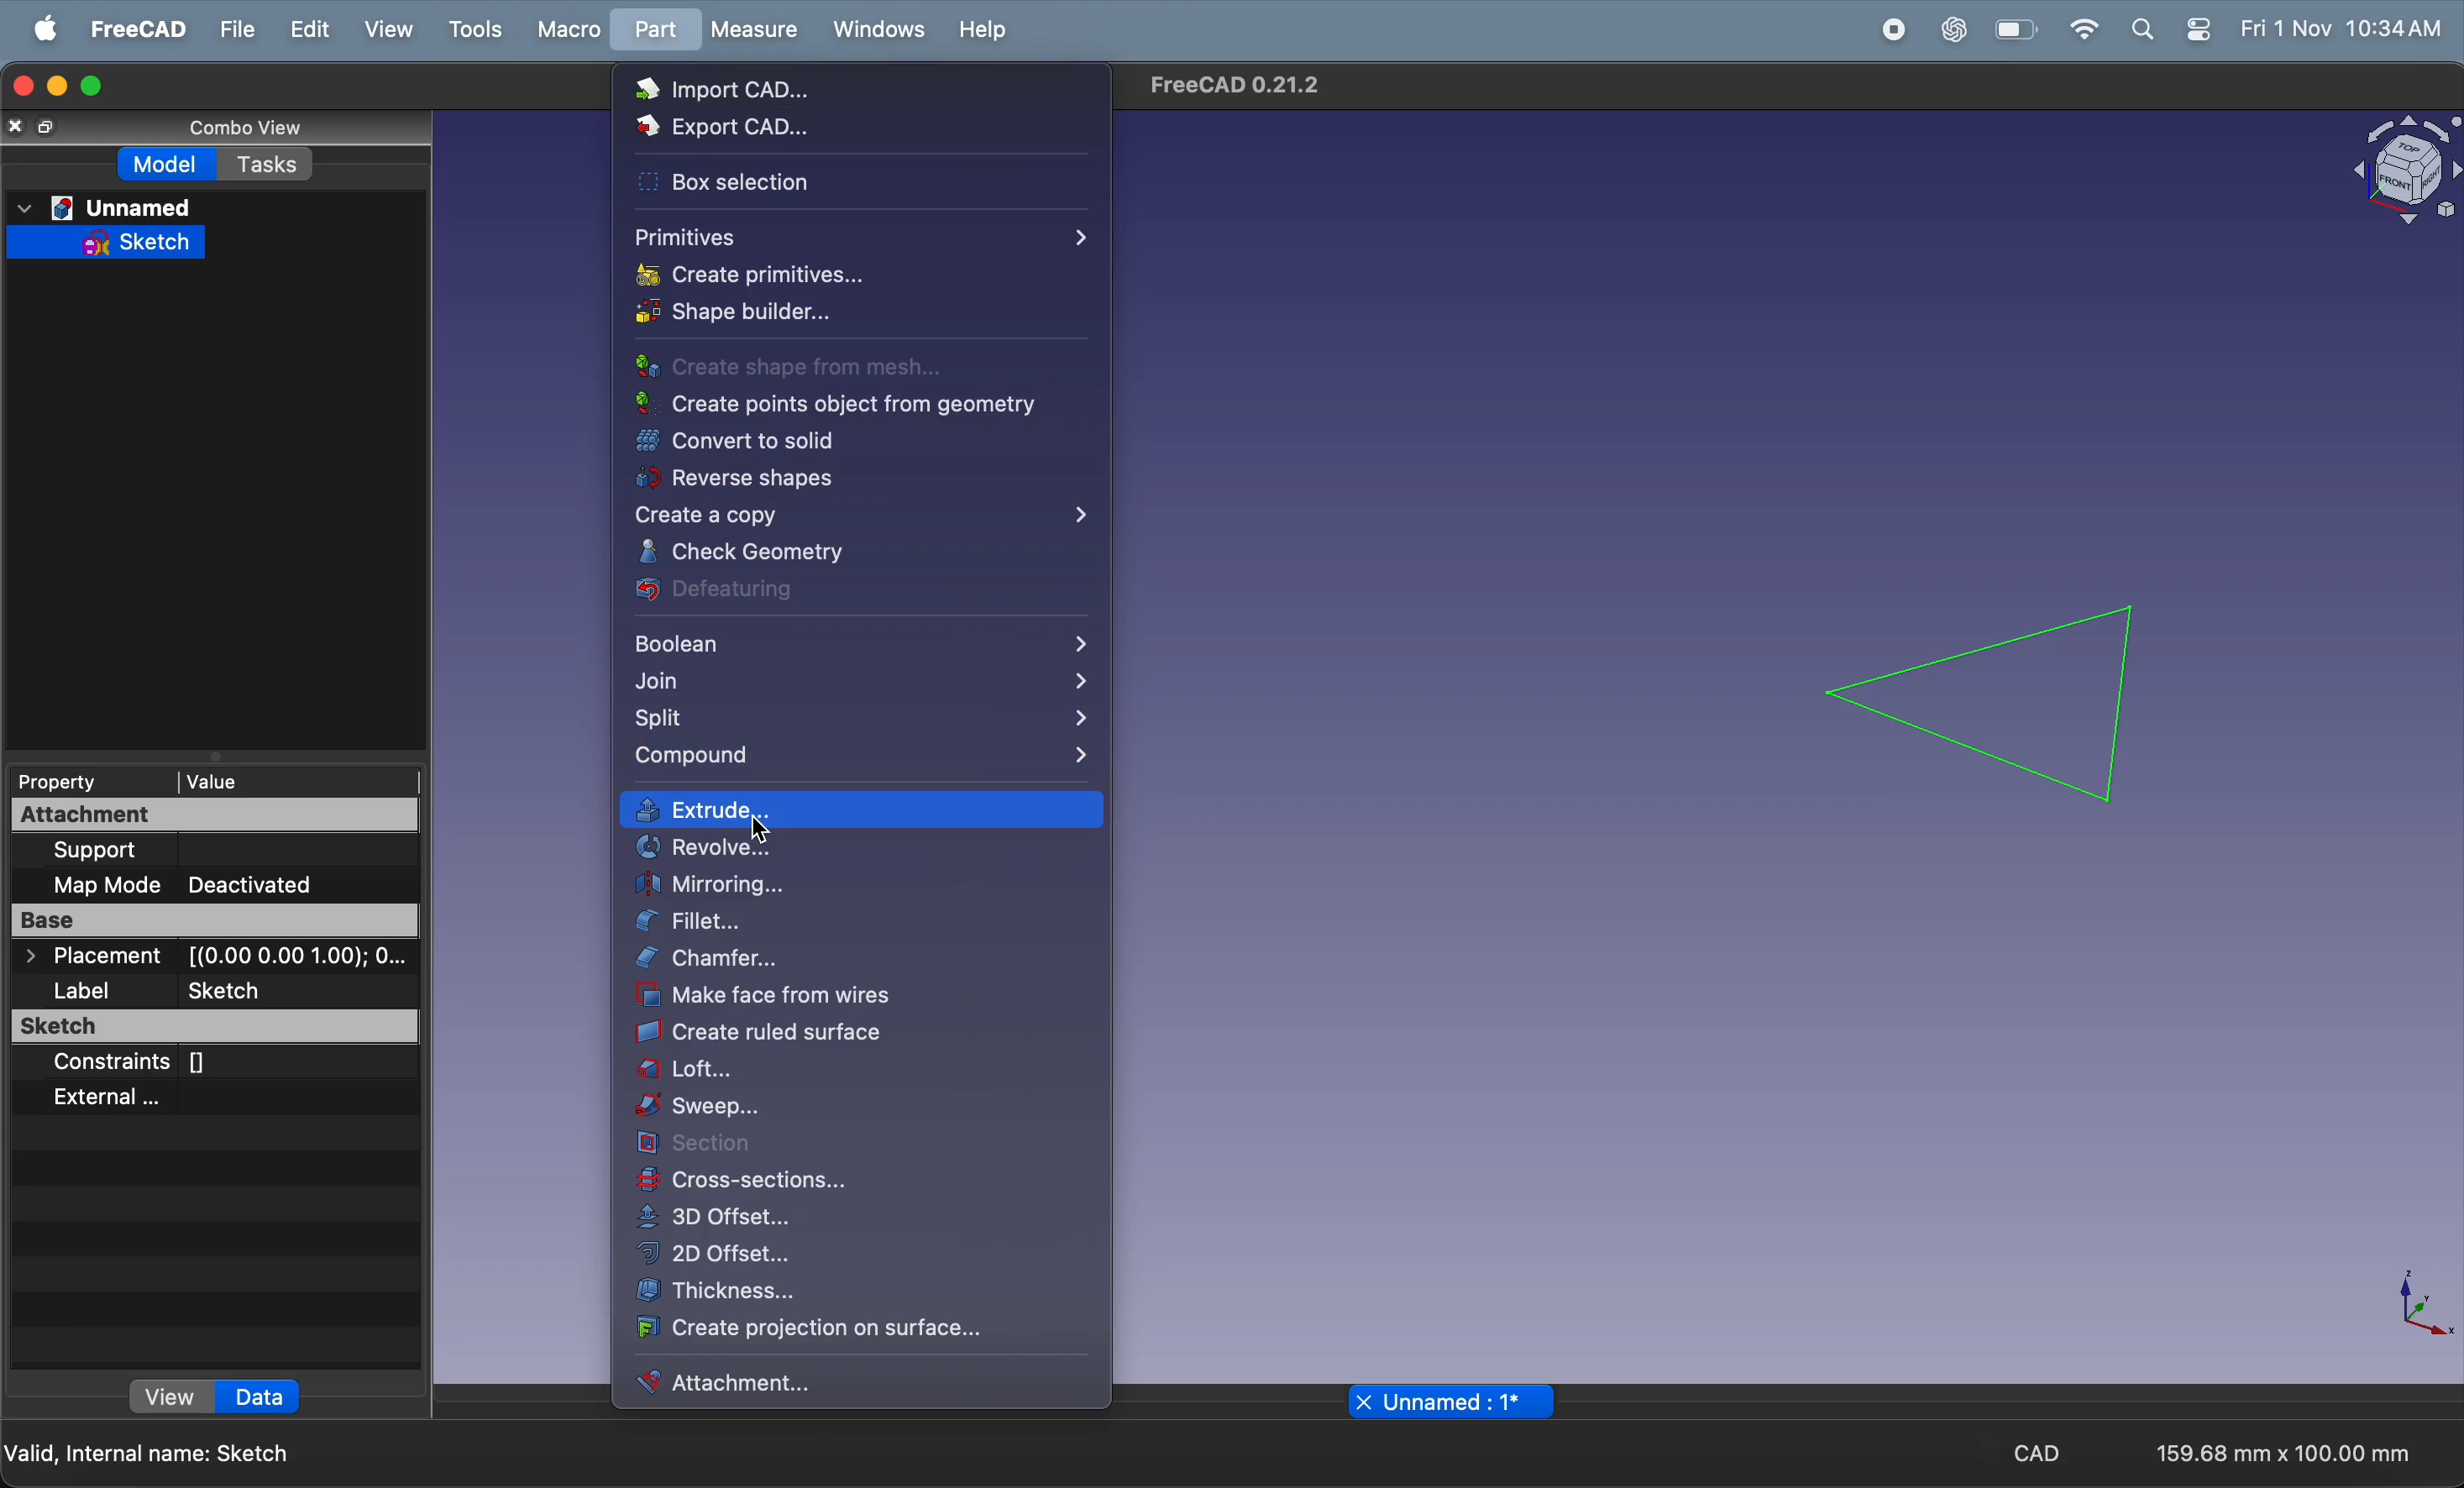  I want to click on combo view, so click(227, 124).